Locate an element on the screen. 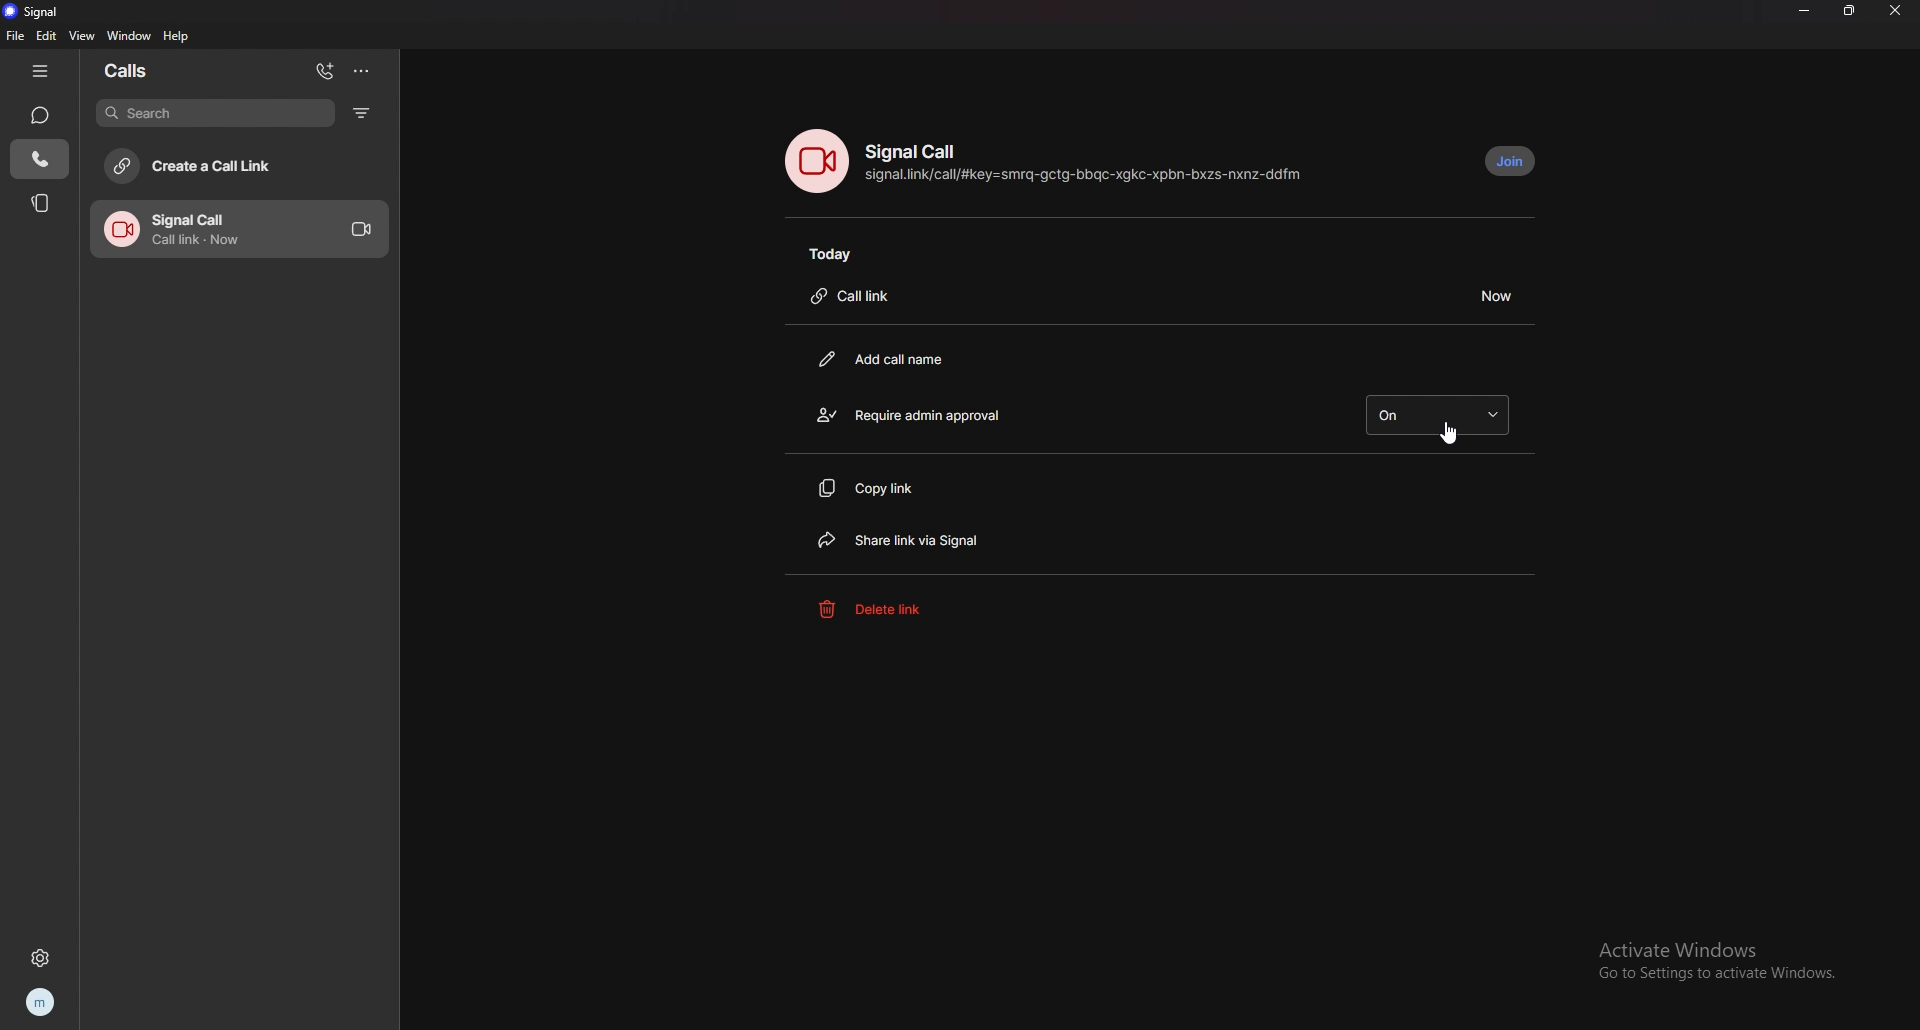  close is located at coordinates (1898, 11).